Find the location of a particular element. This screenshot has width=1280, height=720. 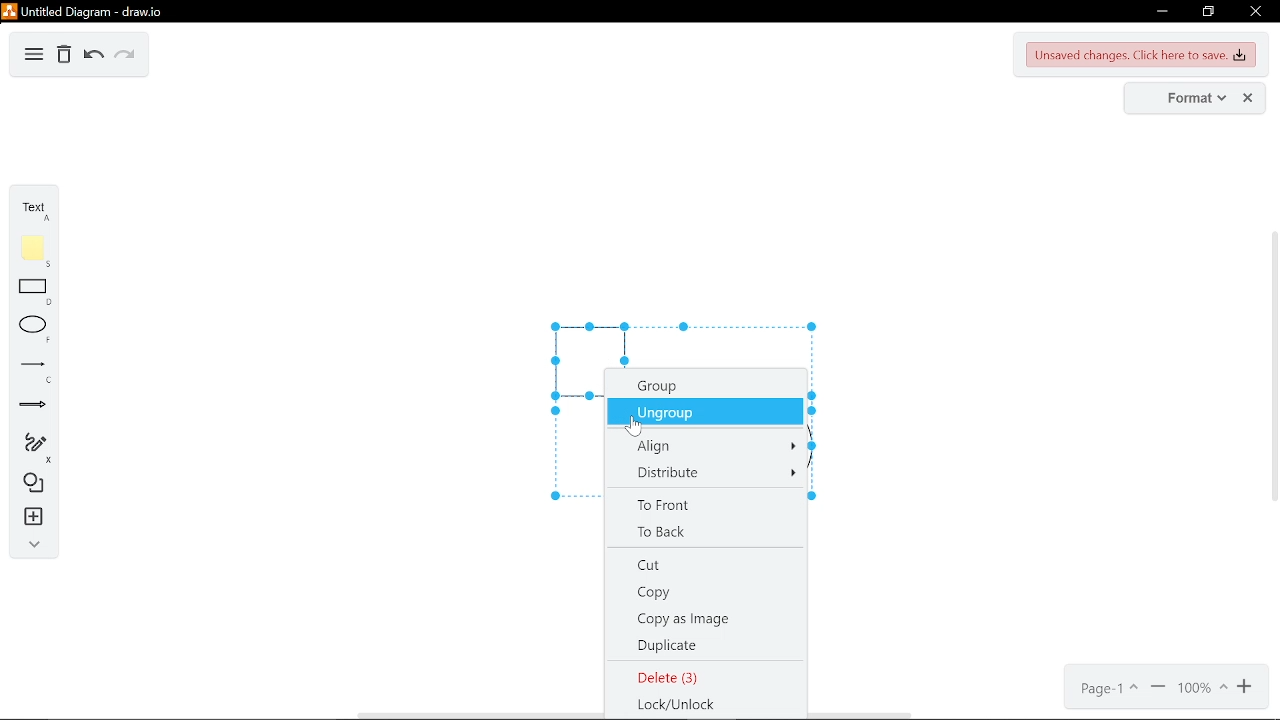

cut is located at coordinates (711, 564).